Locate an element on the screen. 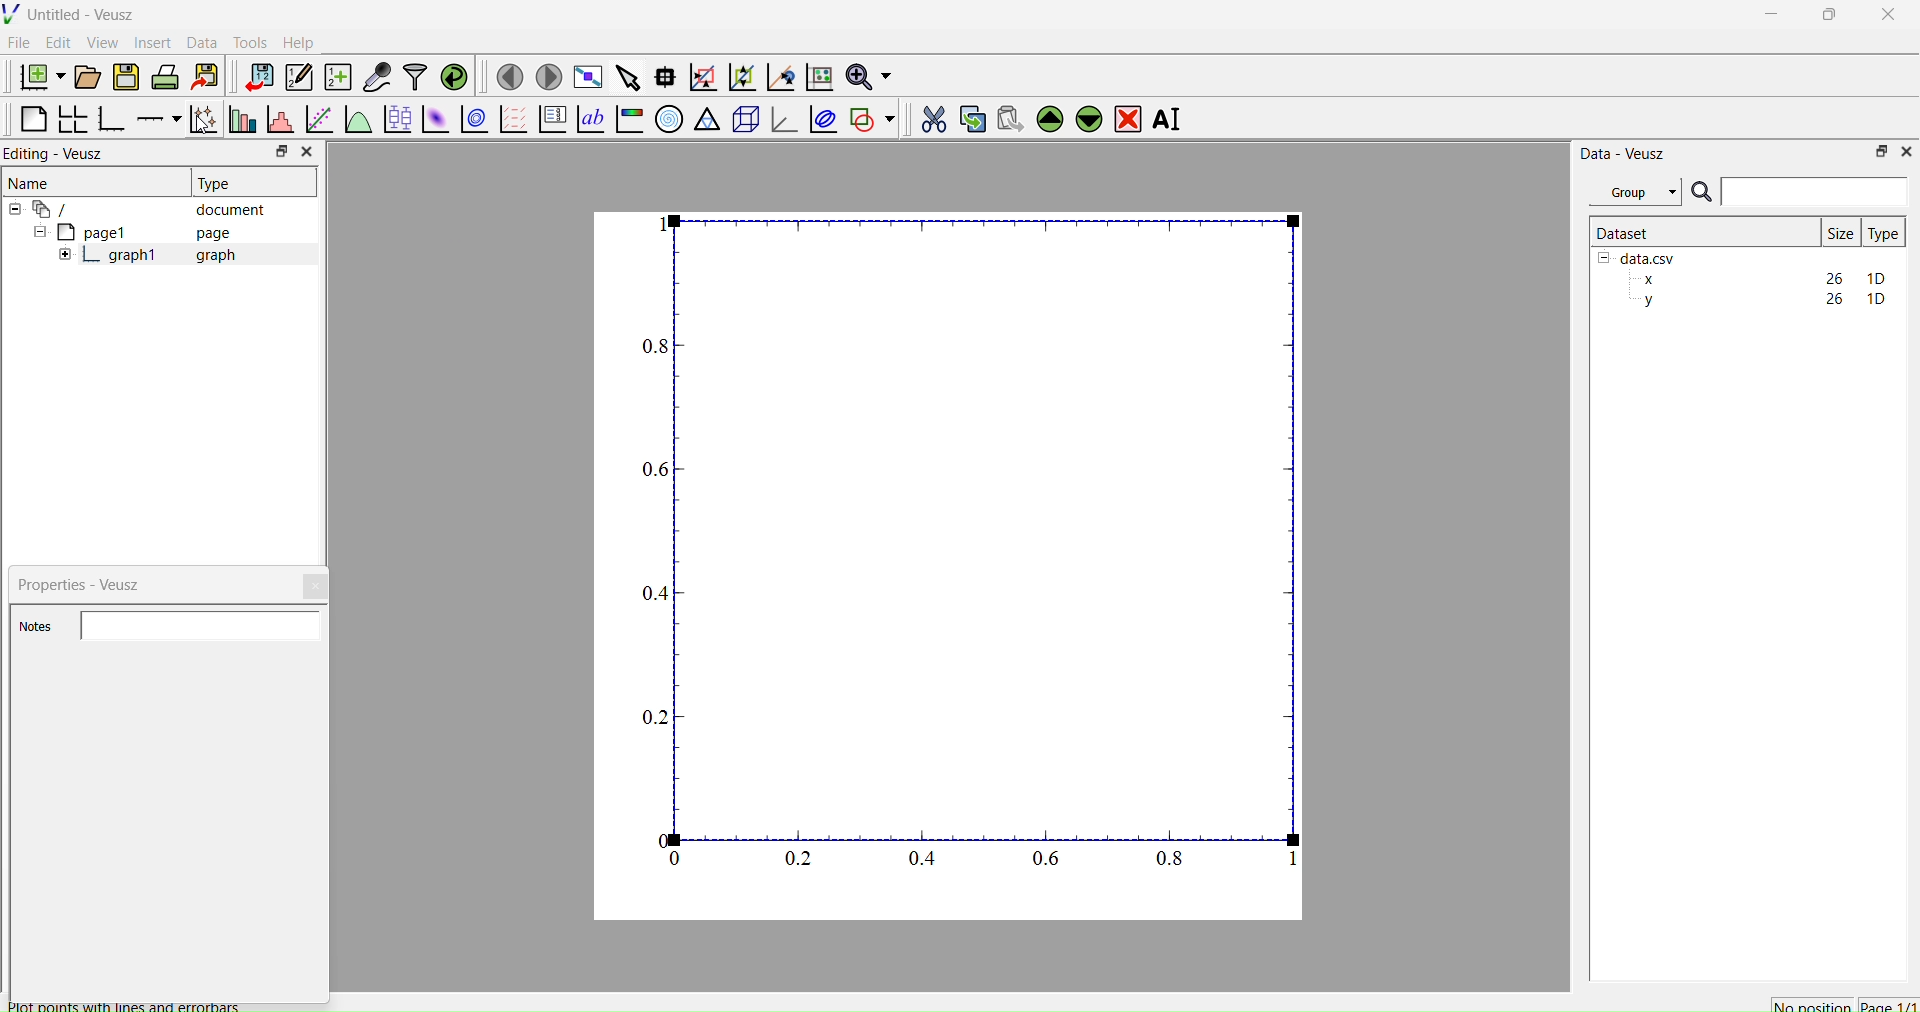 Image resolution: width=1920 pixels, height=1012 pixels. Restore down is located at coordinates (277, 153).